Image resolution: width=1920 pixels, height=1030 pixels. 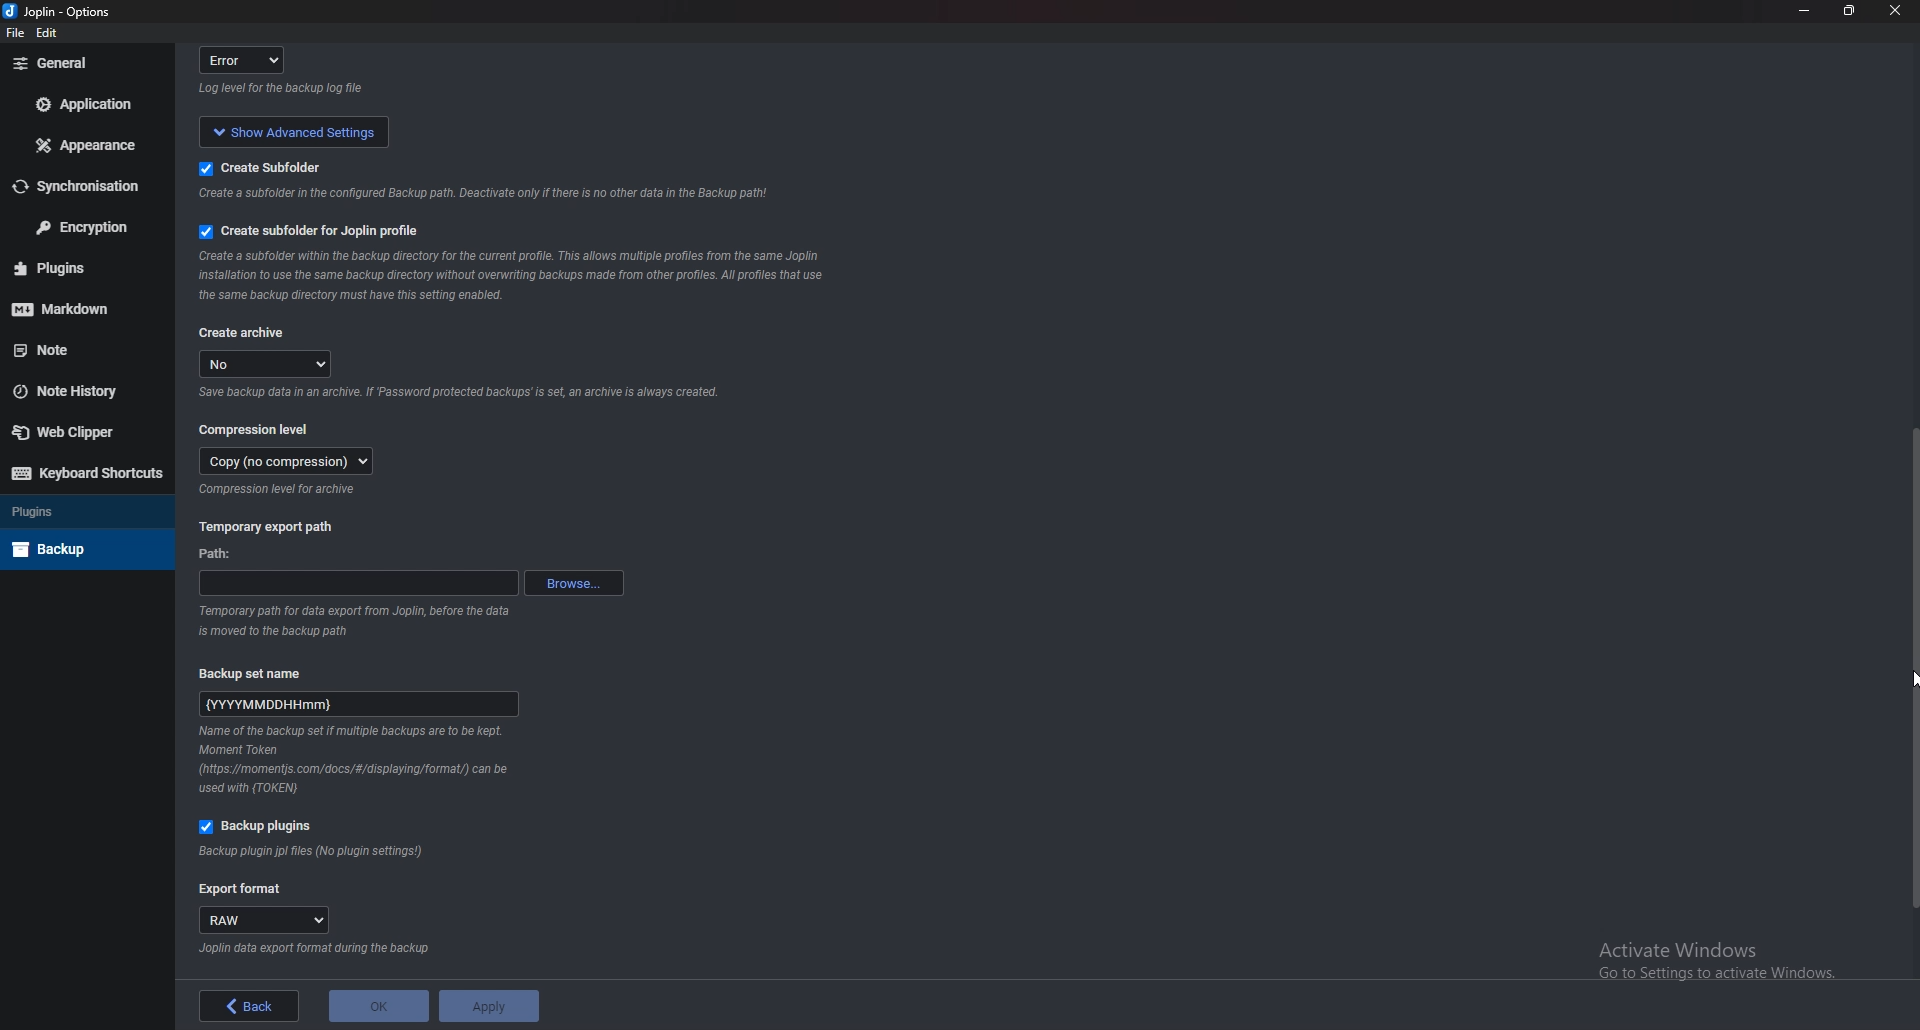 What do you see at coordinates (243, 334) in the screenshot?
I see `Create archive` at bounding box center [243, 334].